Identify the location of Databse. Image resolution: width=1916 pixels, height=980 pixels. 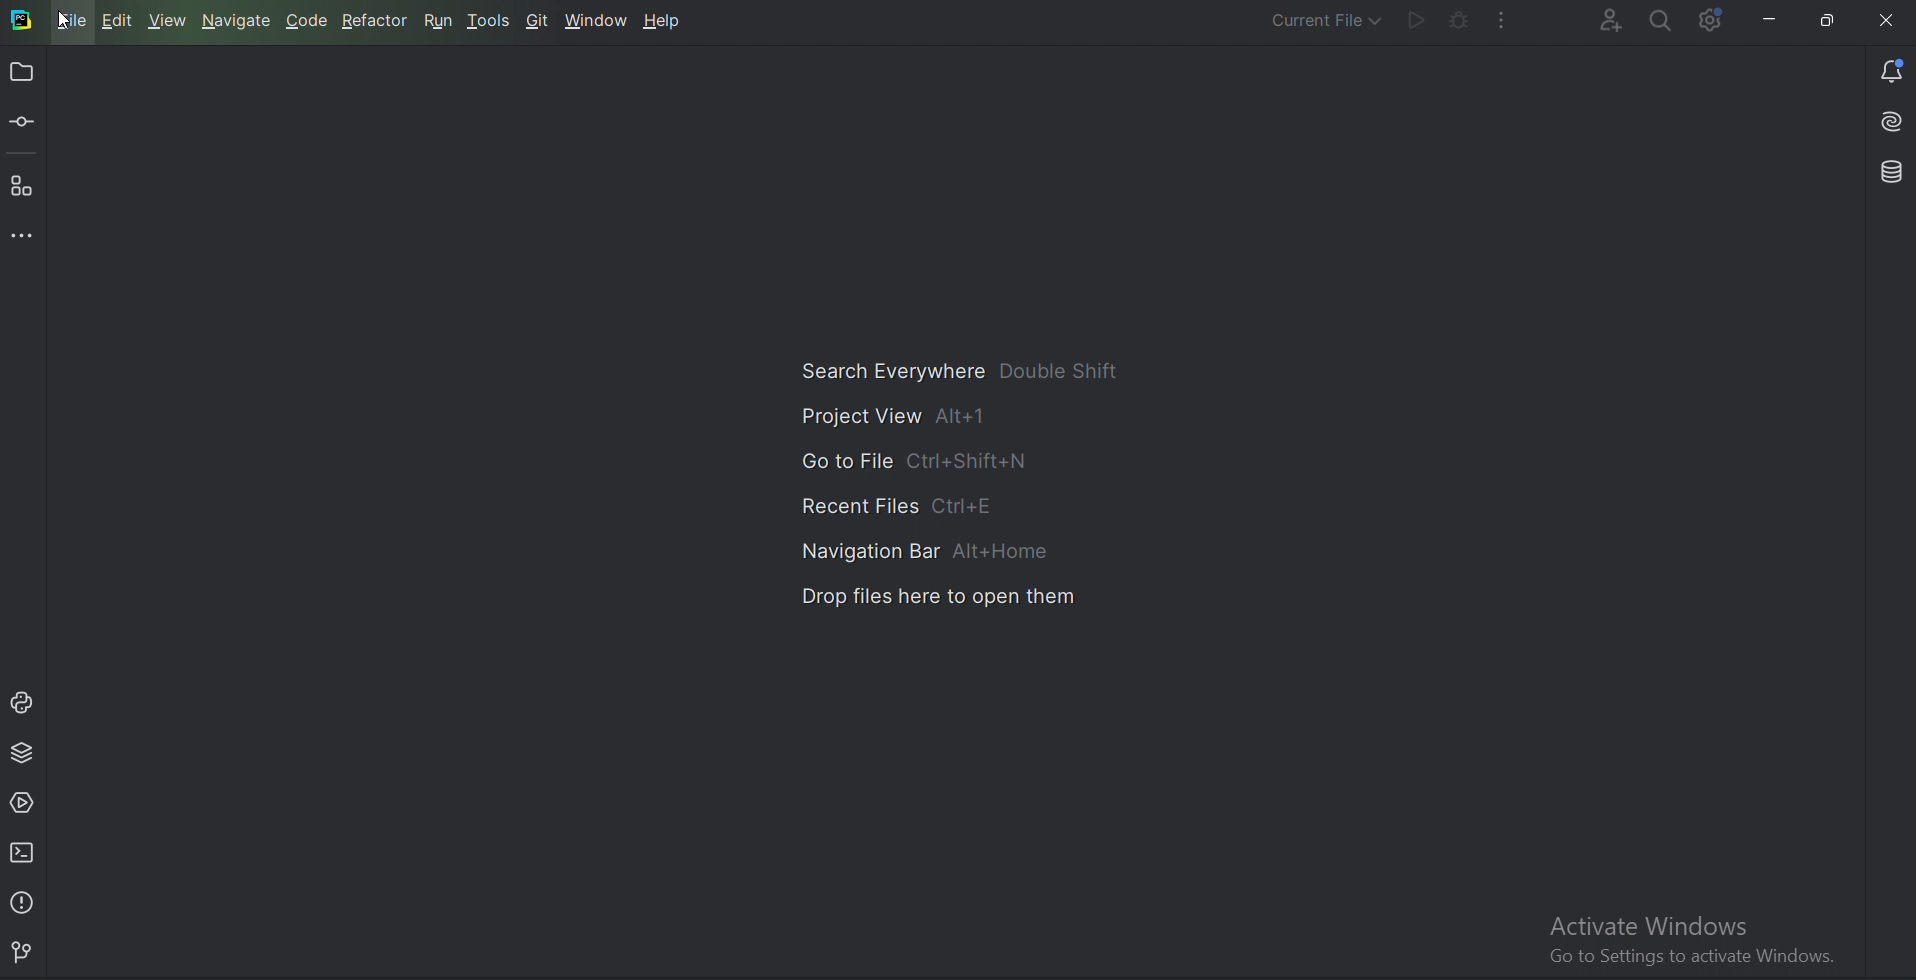
(1889, 171).